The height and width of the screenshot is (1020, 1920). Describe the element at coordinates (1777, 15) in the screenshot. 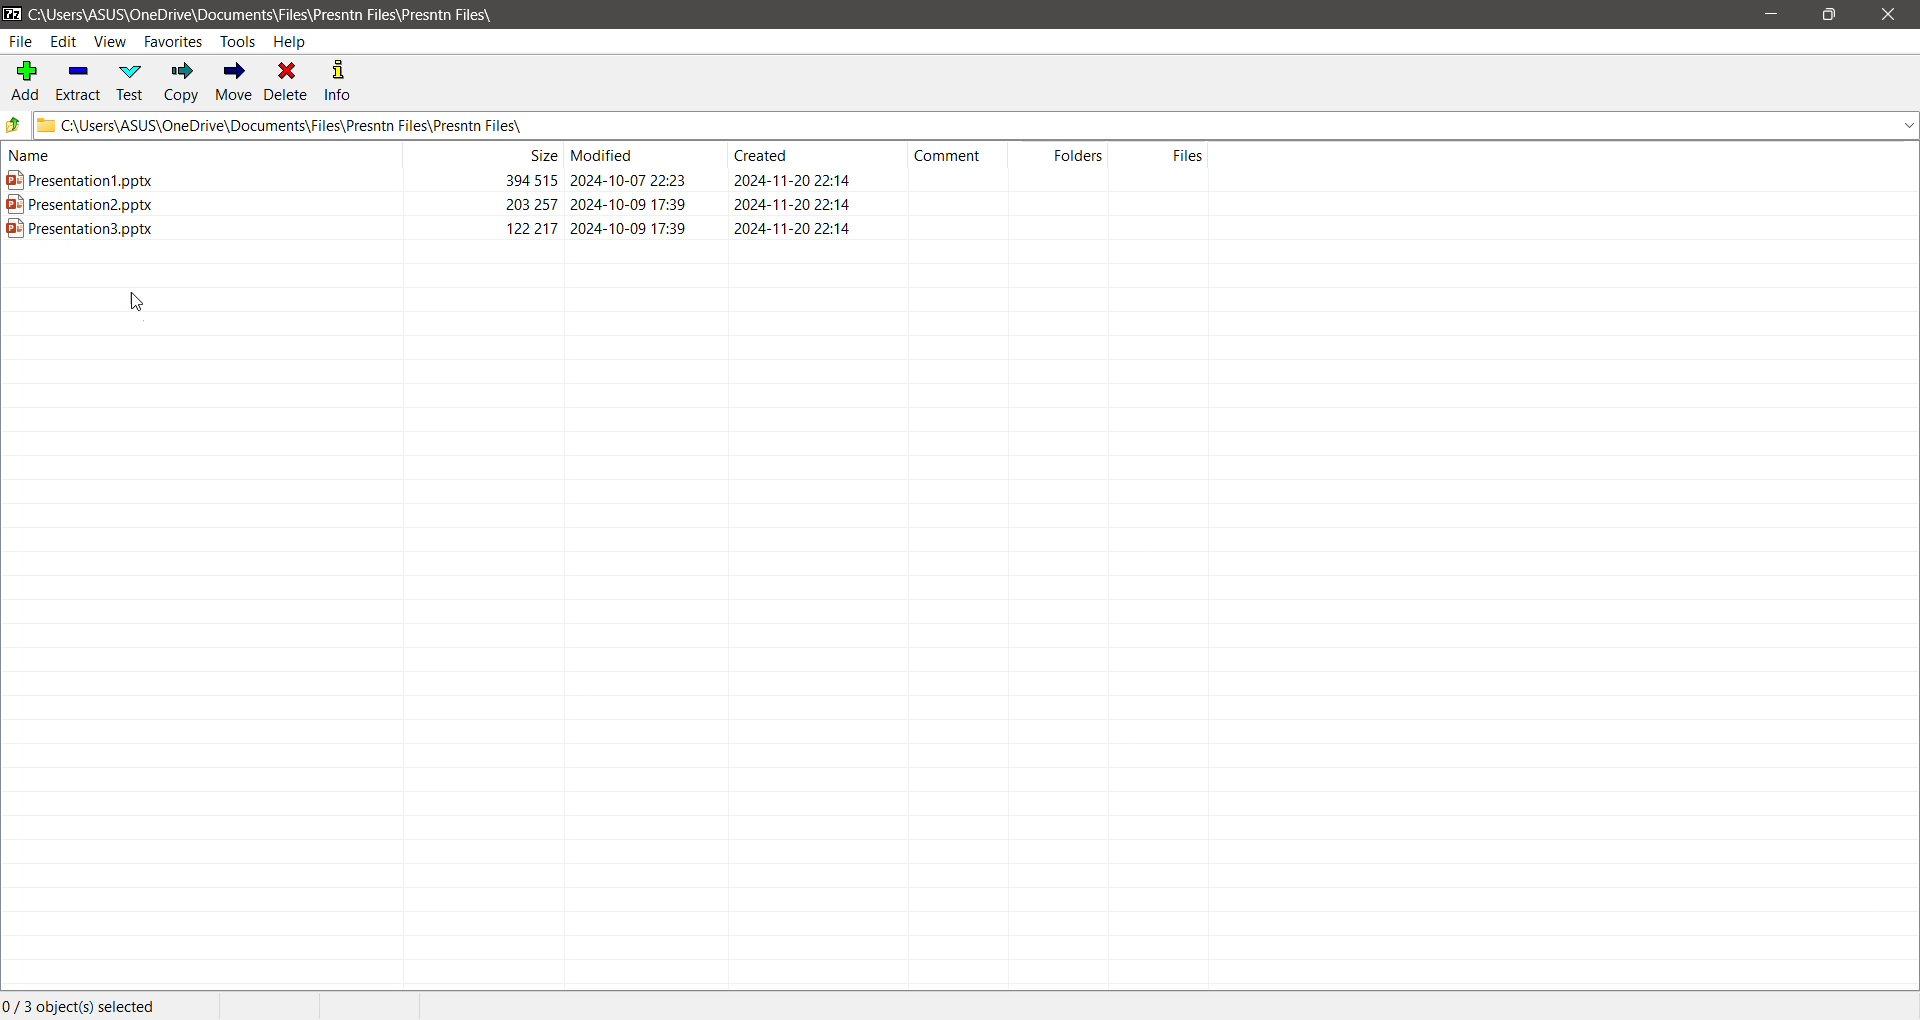

I see `Minimize` at that location.